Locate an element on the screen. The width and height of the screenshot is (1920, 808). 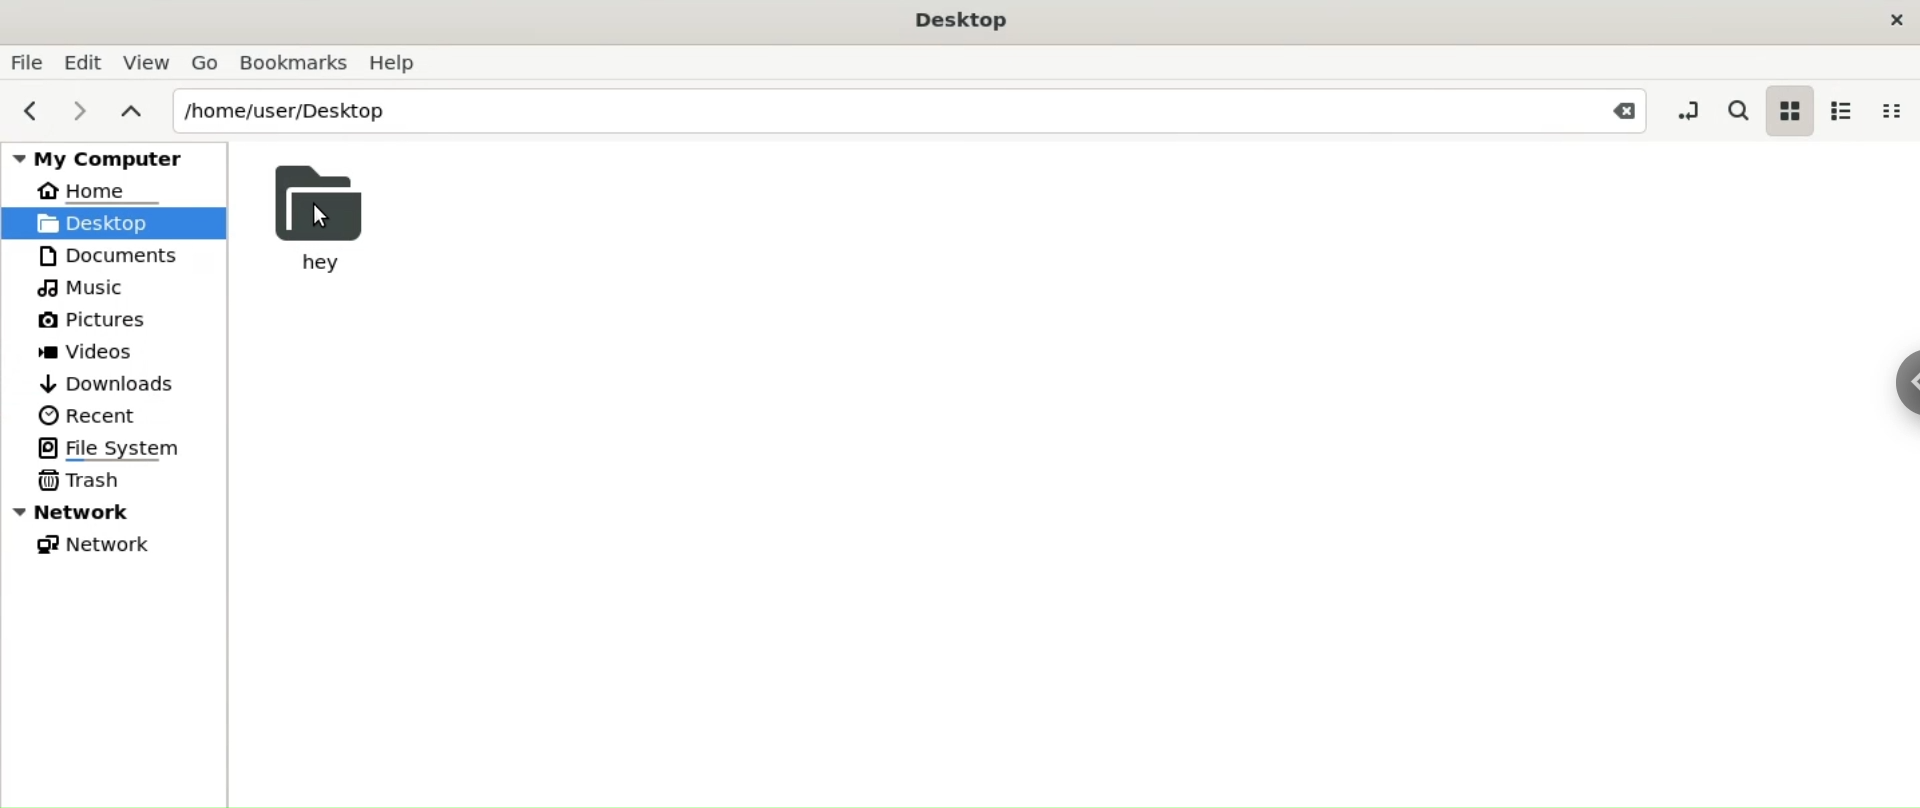
Cursor is located at coordinates (324, 223).